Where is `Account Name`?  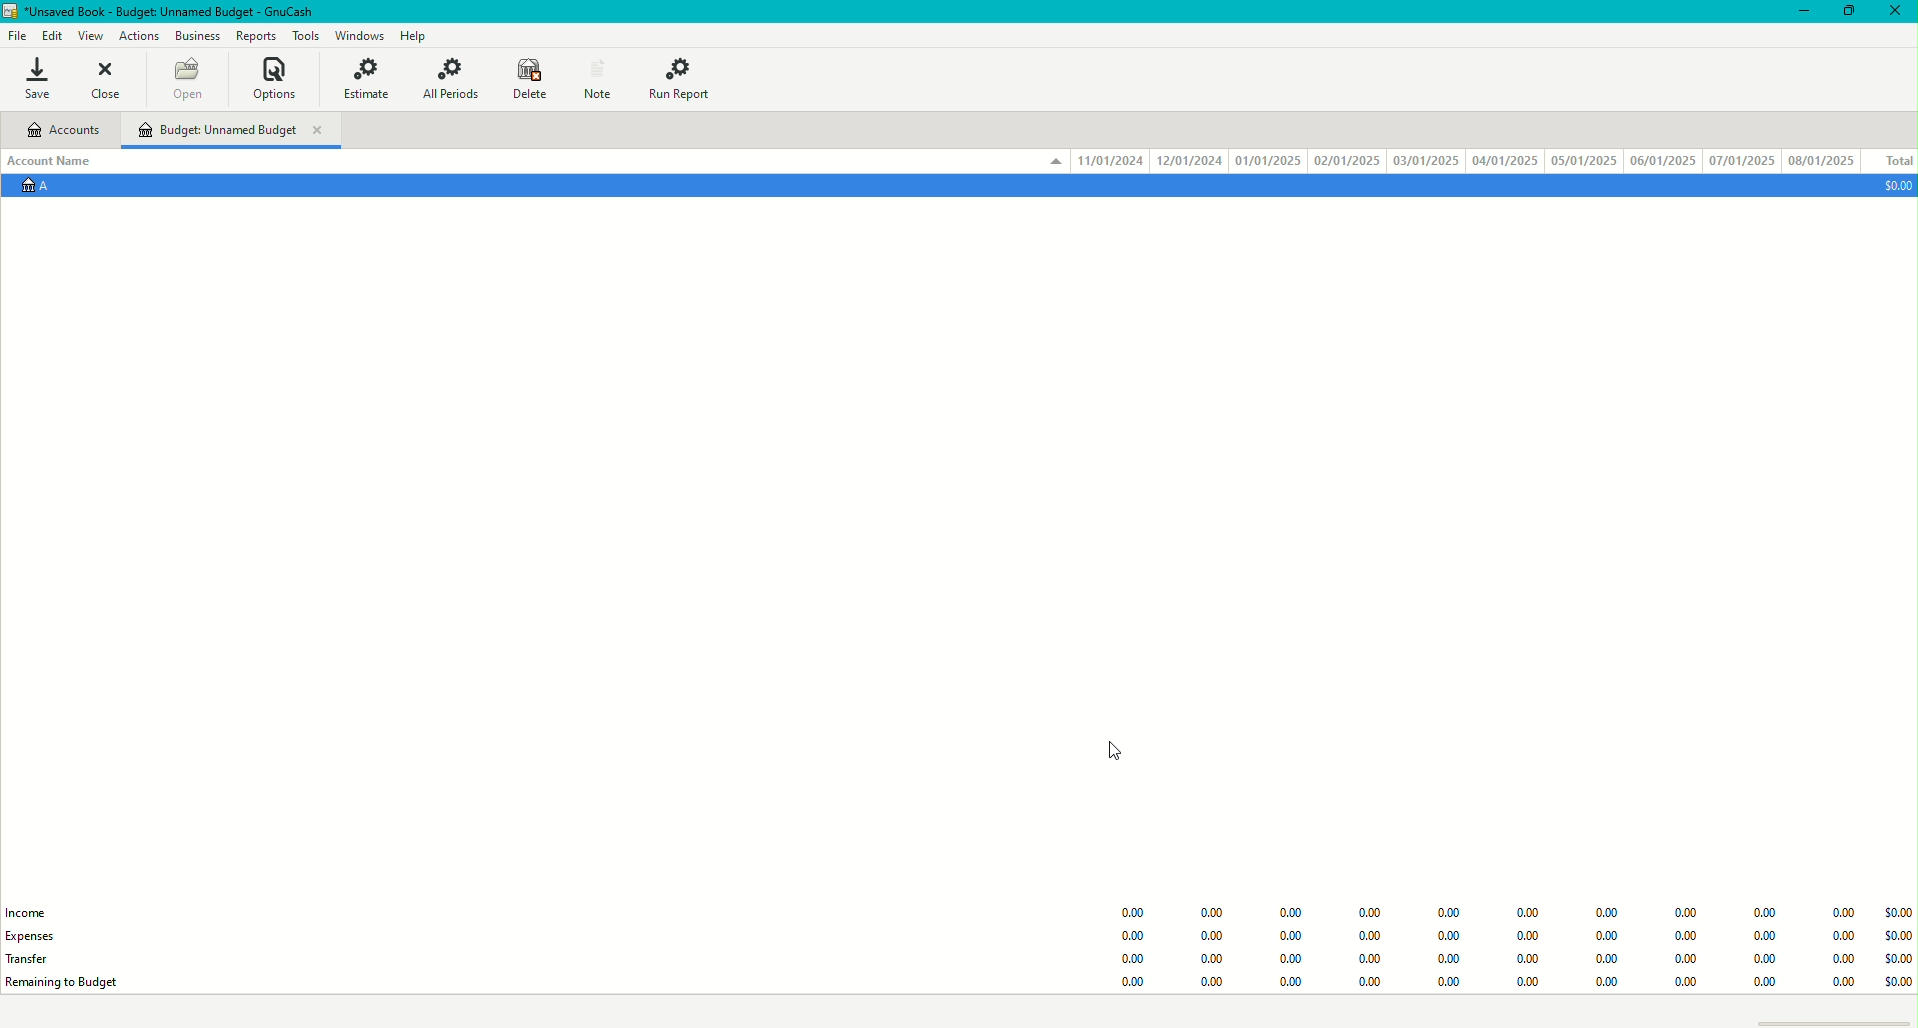
Account Name is located at coordinates (58, 159).